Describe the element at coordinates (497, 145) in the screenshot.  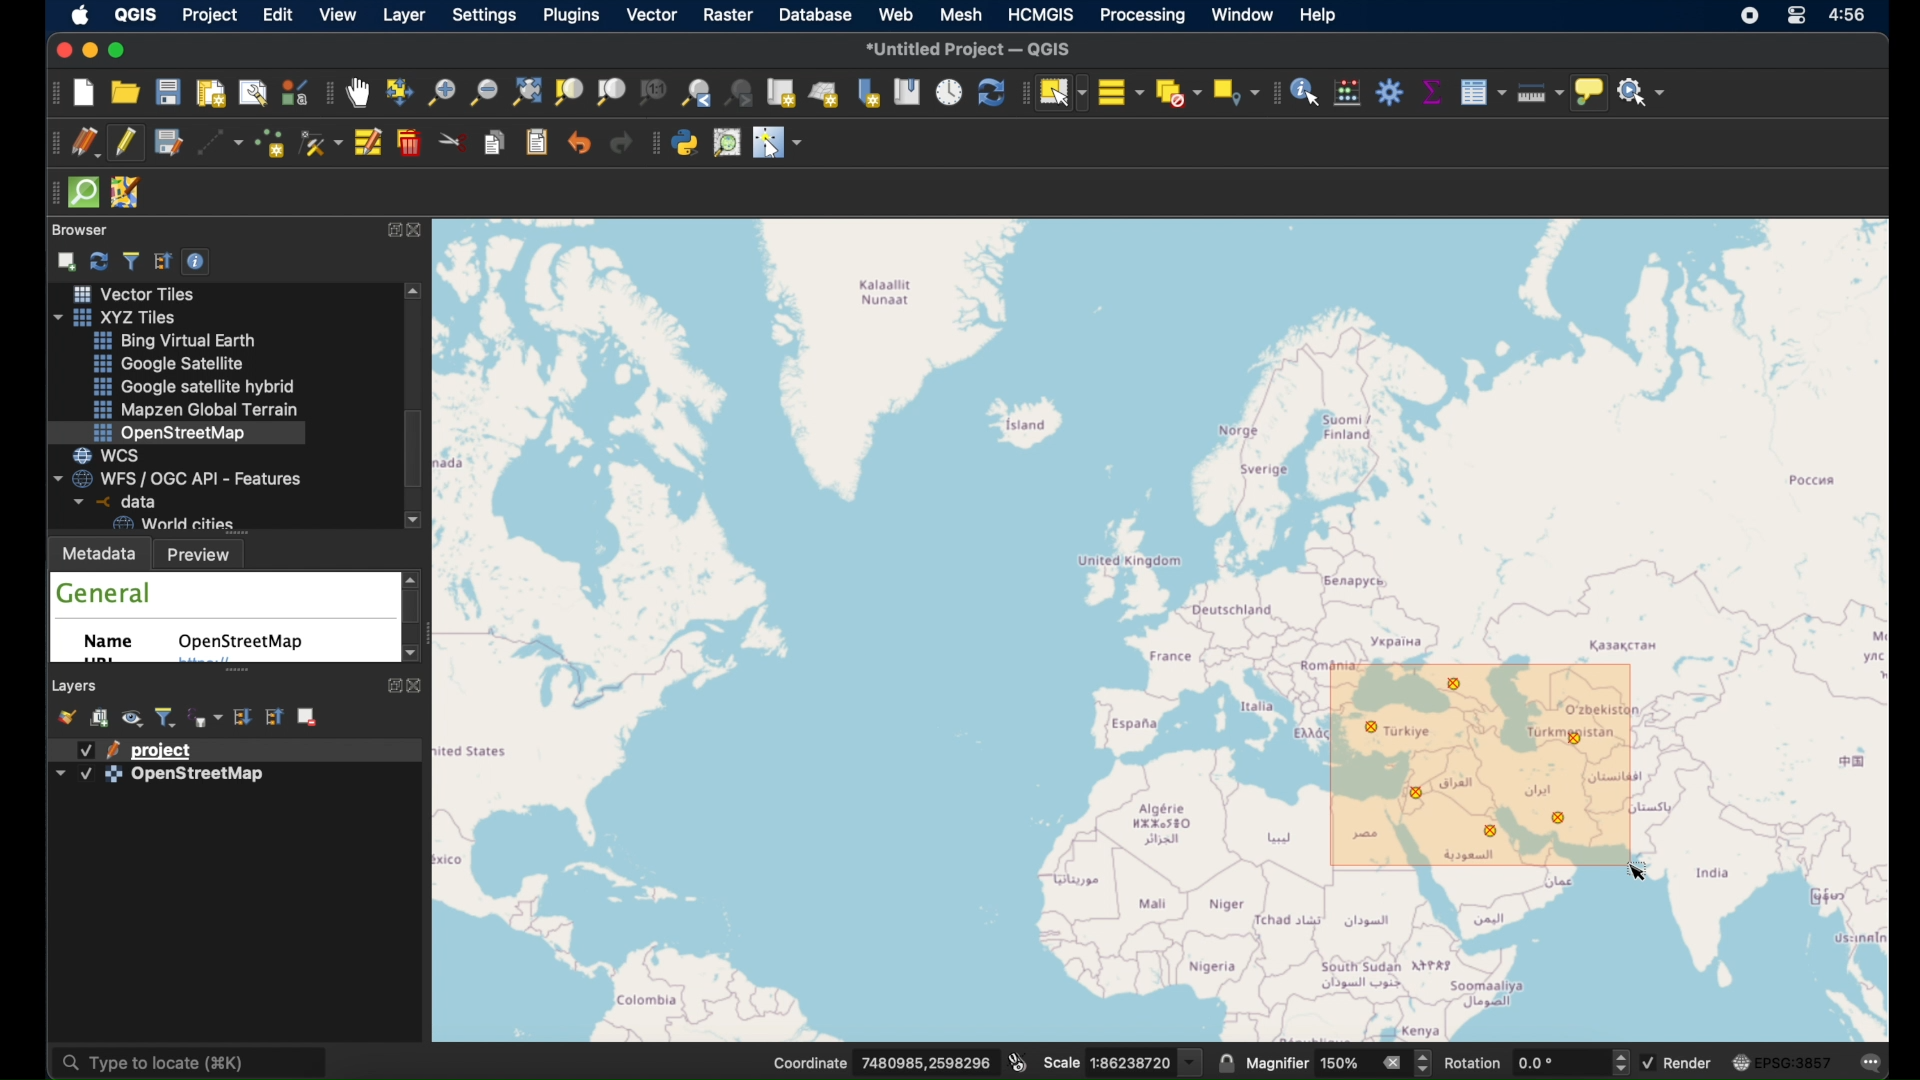
I see `copy features` at that location.